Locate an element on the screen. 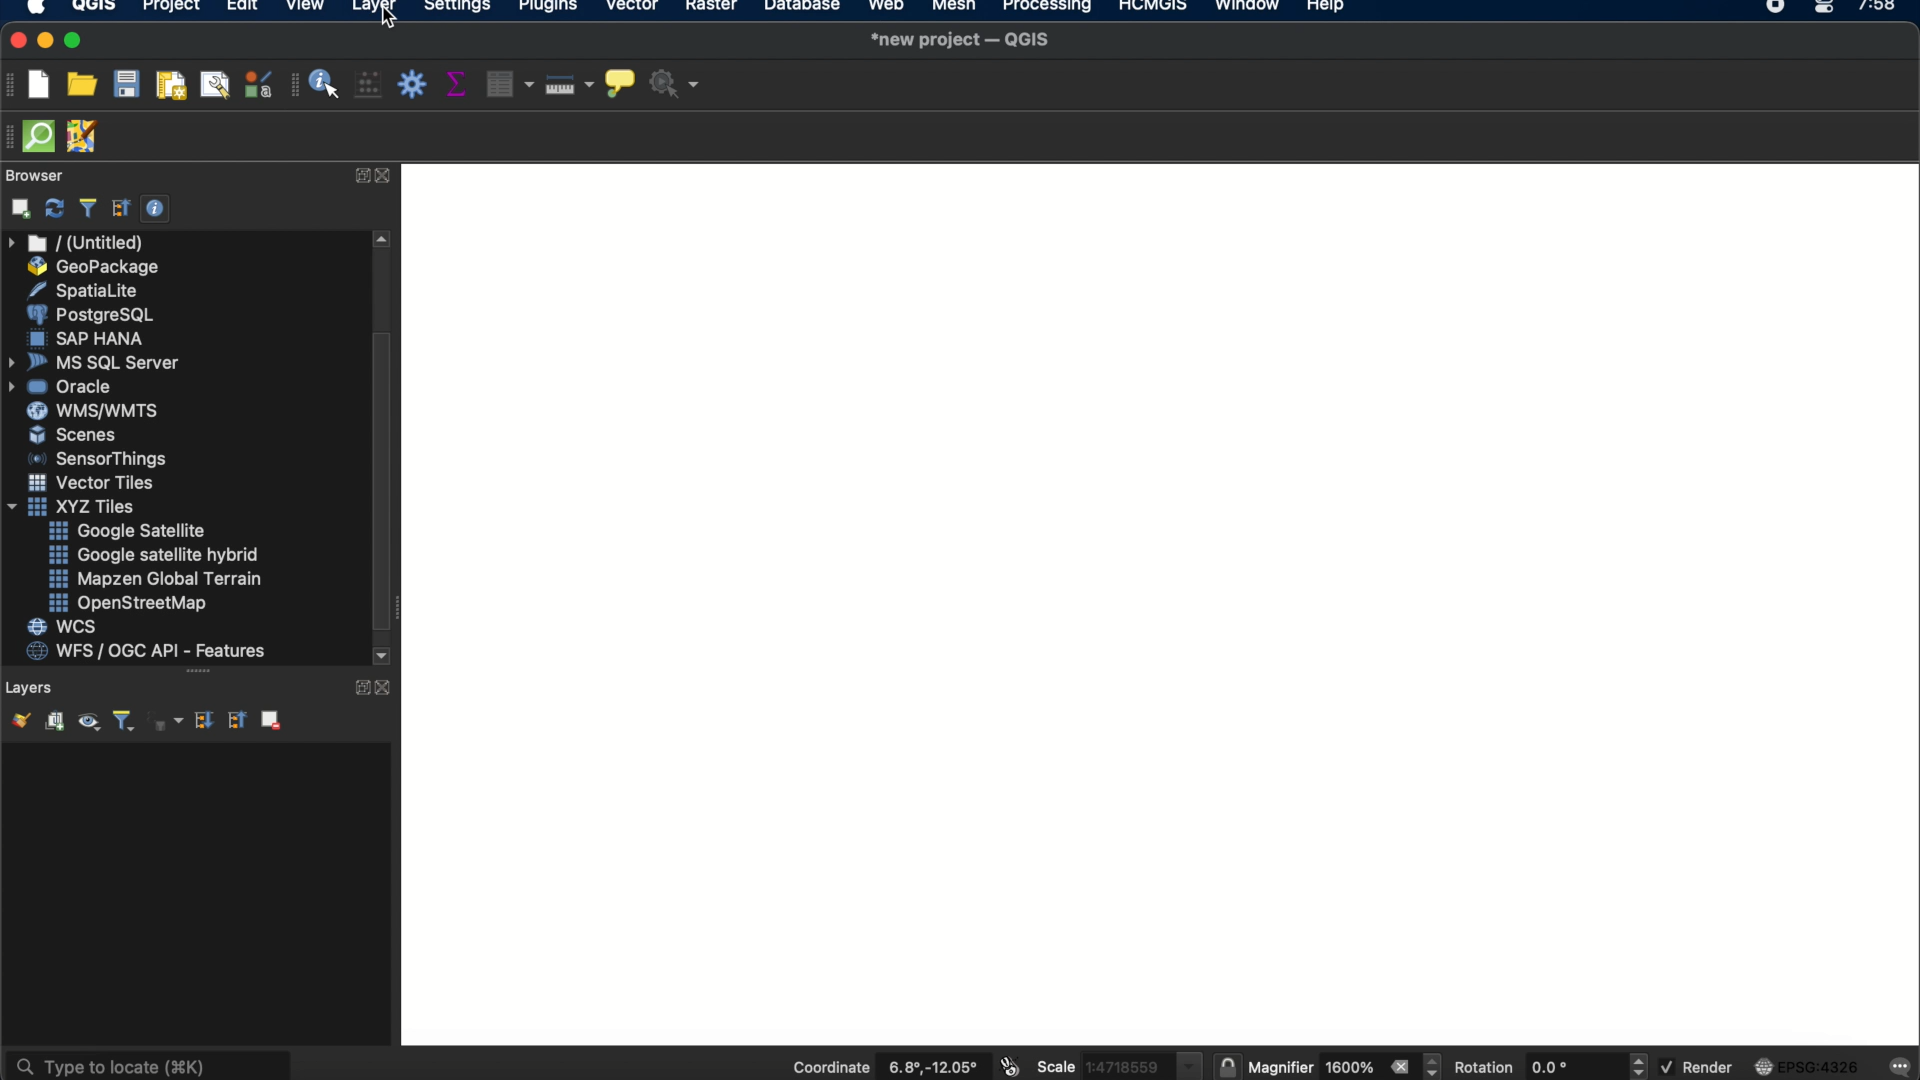 This screenshot has width=1920, height=1080. QGIS is located at coordinates (95, 8).